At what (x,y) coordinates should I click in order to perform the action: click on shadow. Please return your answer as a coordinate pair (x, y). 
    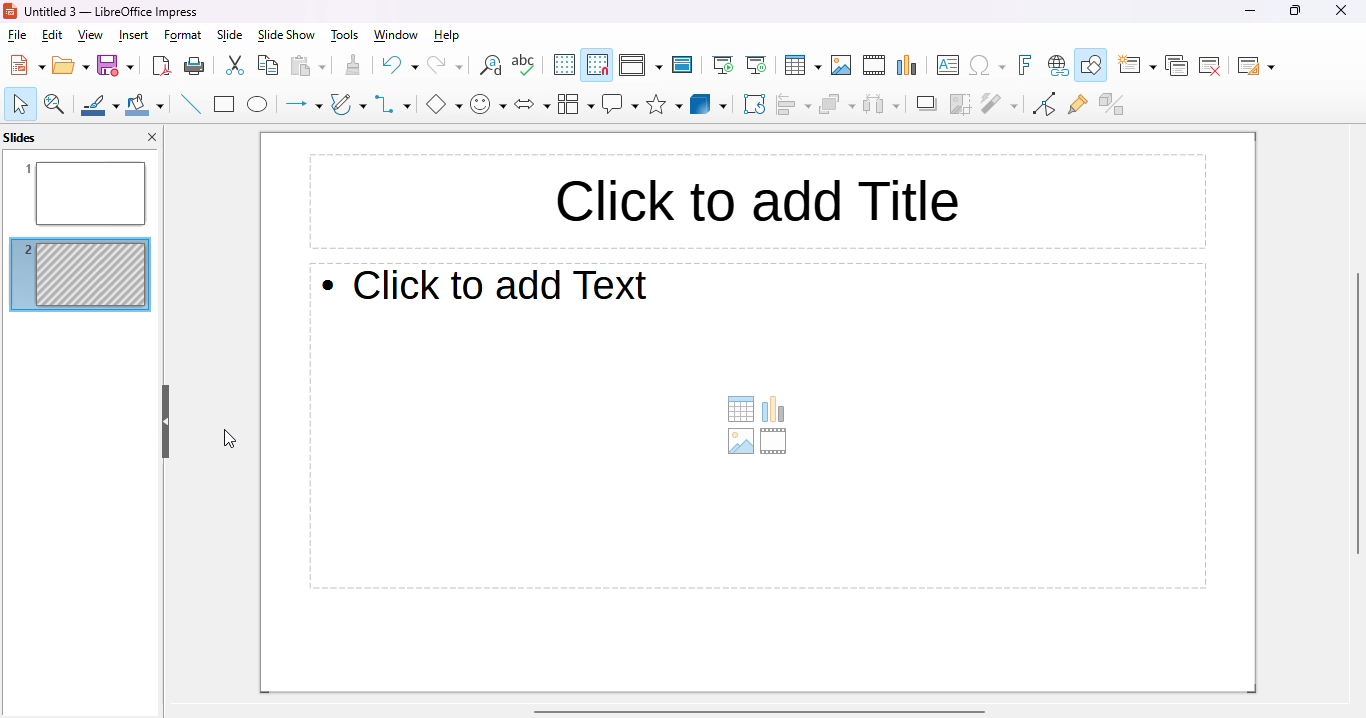
    Looking at the image, I should click on (927, 104).